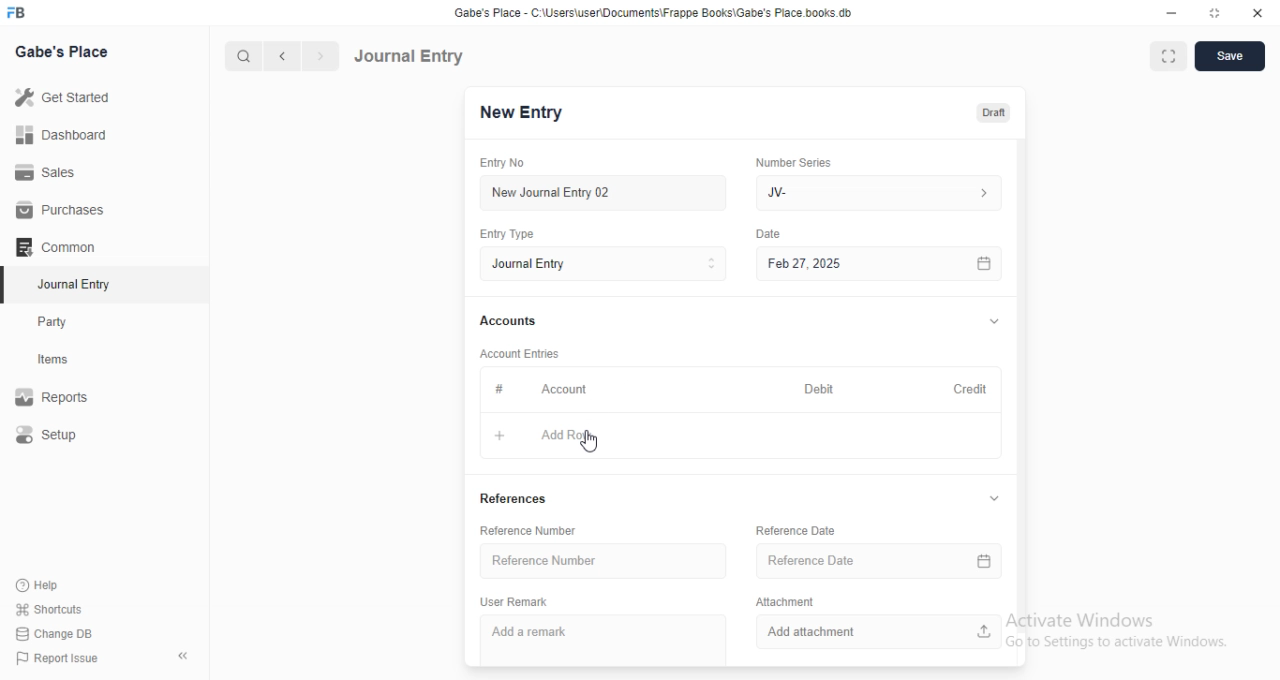 This screenshot has width=1280, height=680. What do you see at coordinates (995, 320) in the screenshot?
I see `Hide` at bounding box center [995, 320].